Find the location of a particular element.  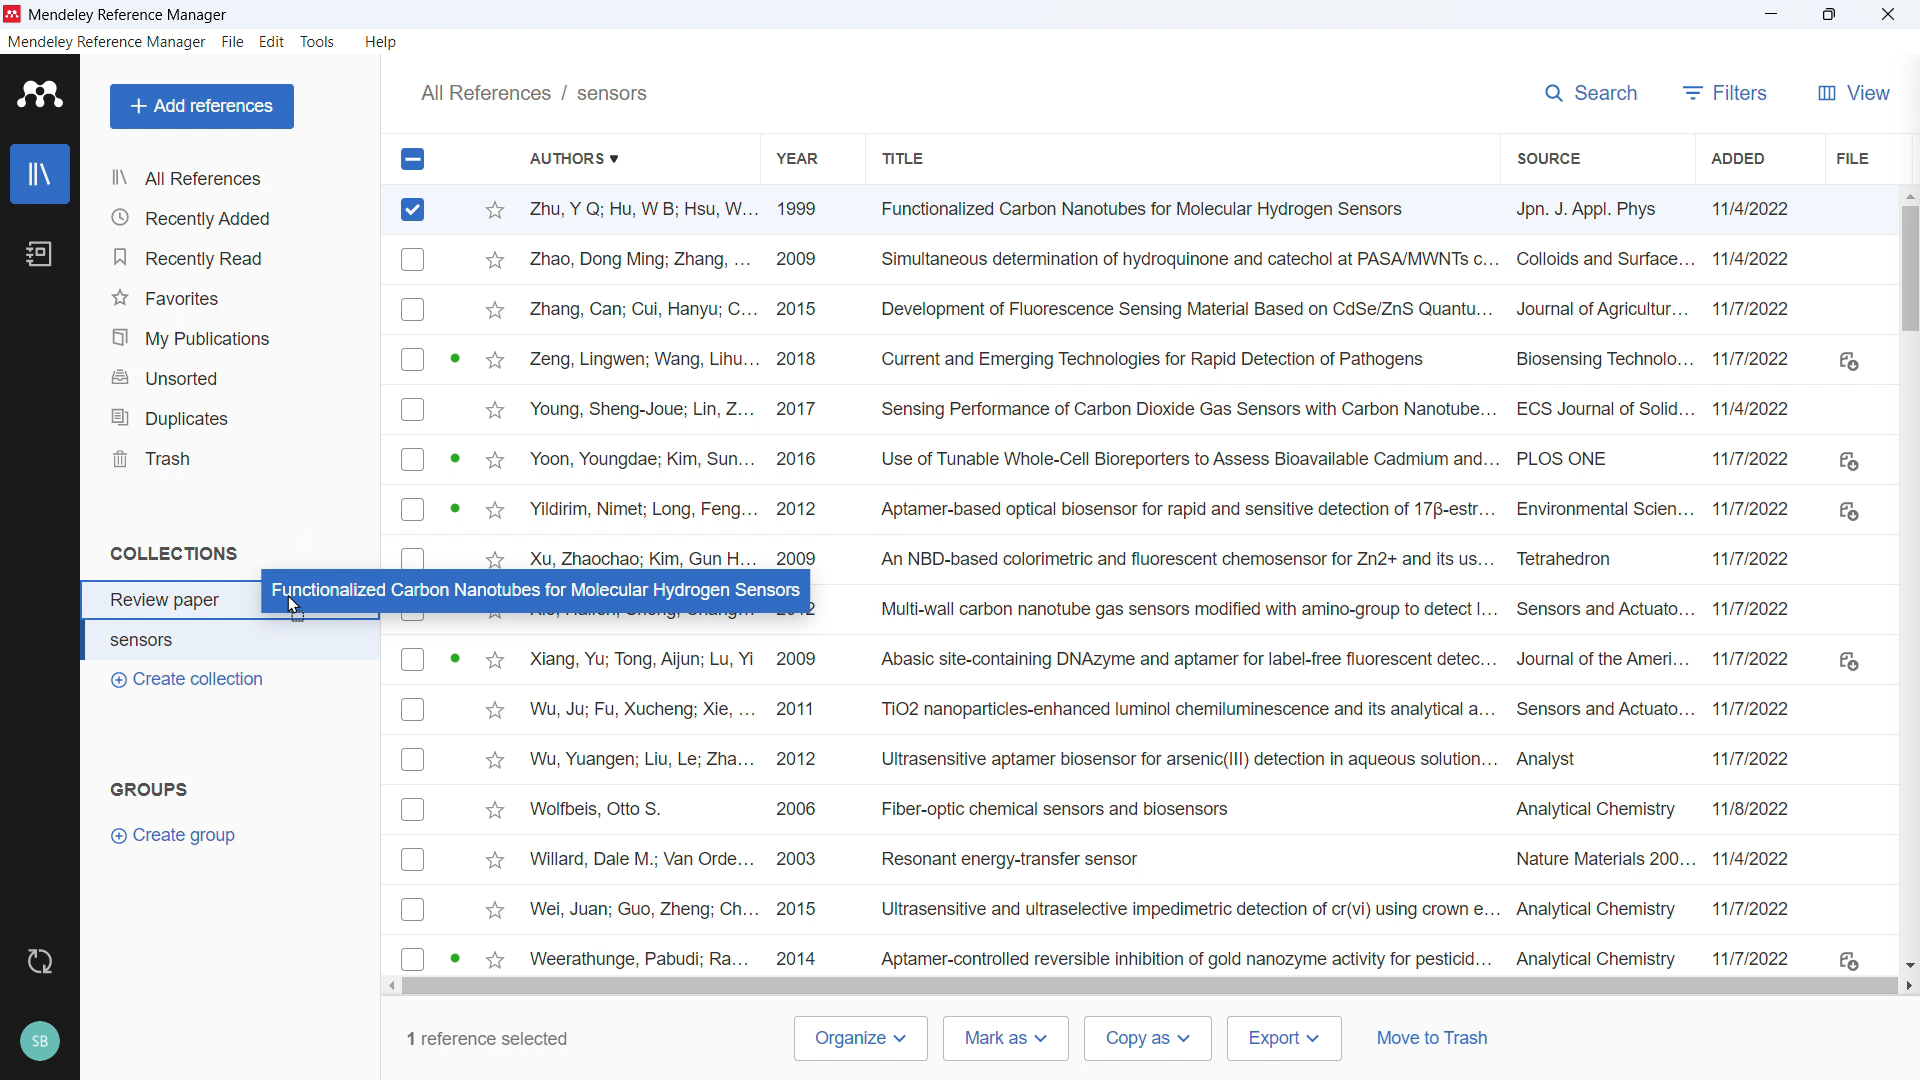

Reference being dragged  is located at coordinates (533, 589).